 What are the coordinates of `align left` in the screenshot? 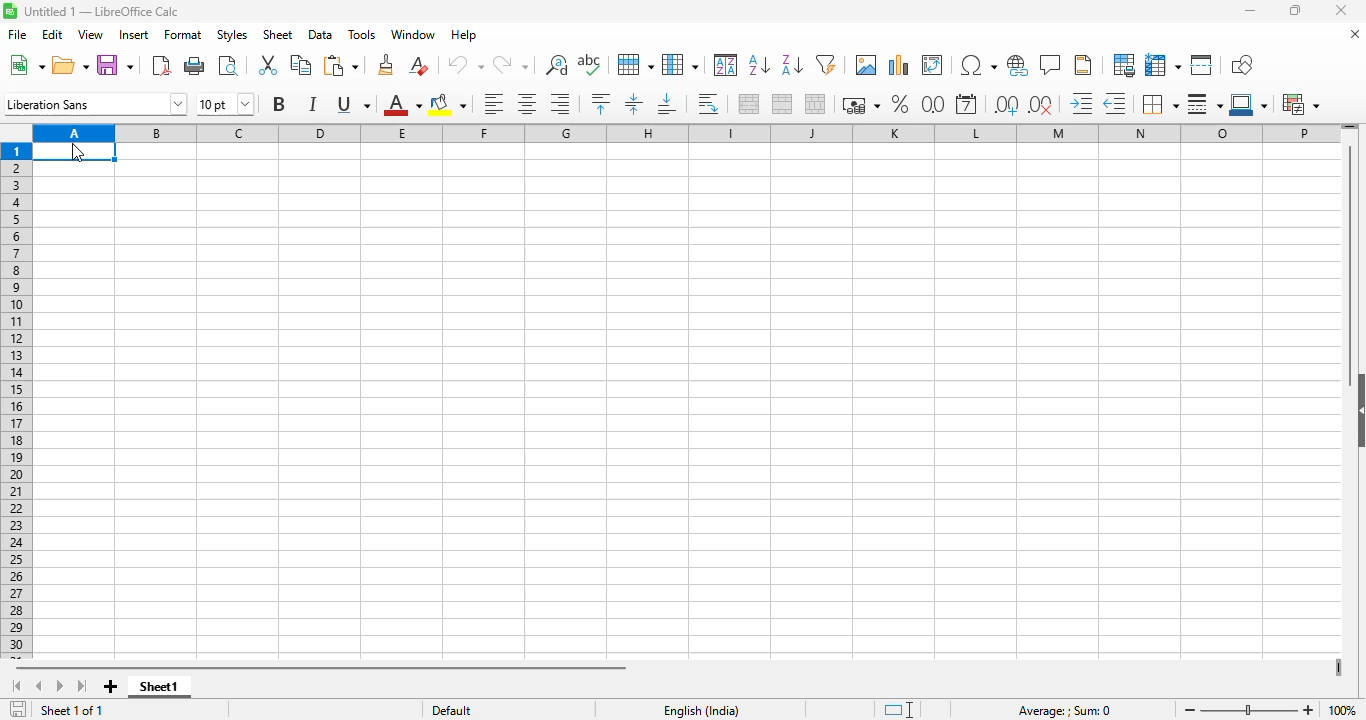 It's located at (493, 104).